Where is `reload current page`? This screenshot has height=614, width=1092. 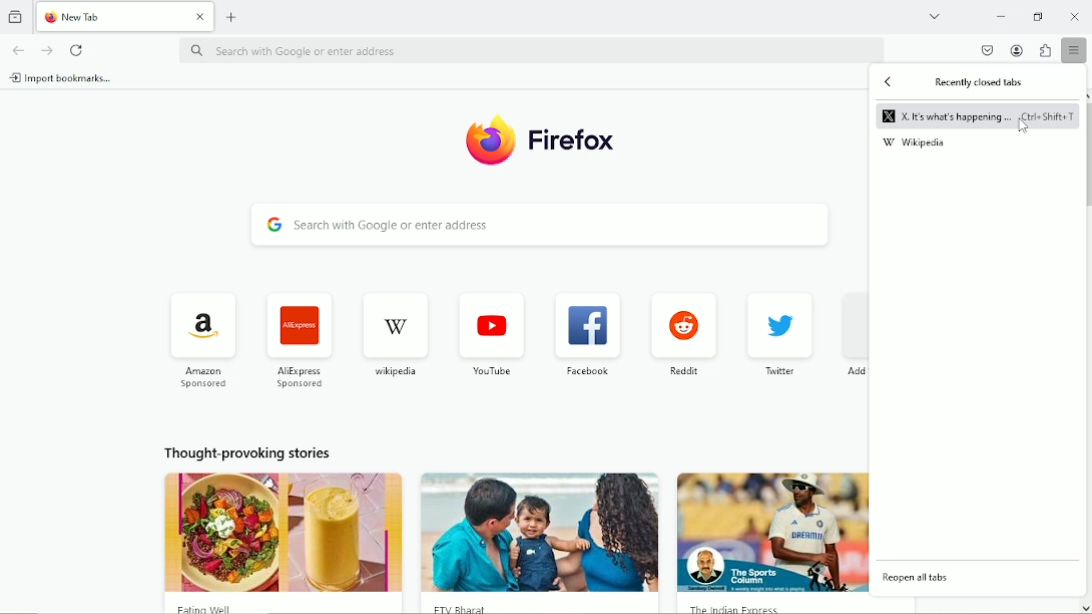
reload current page is located at coordinates (76, 50).